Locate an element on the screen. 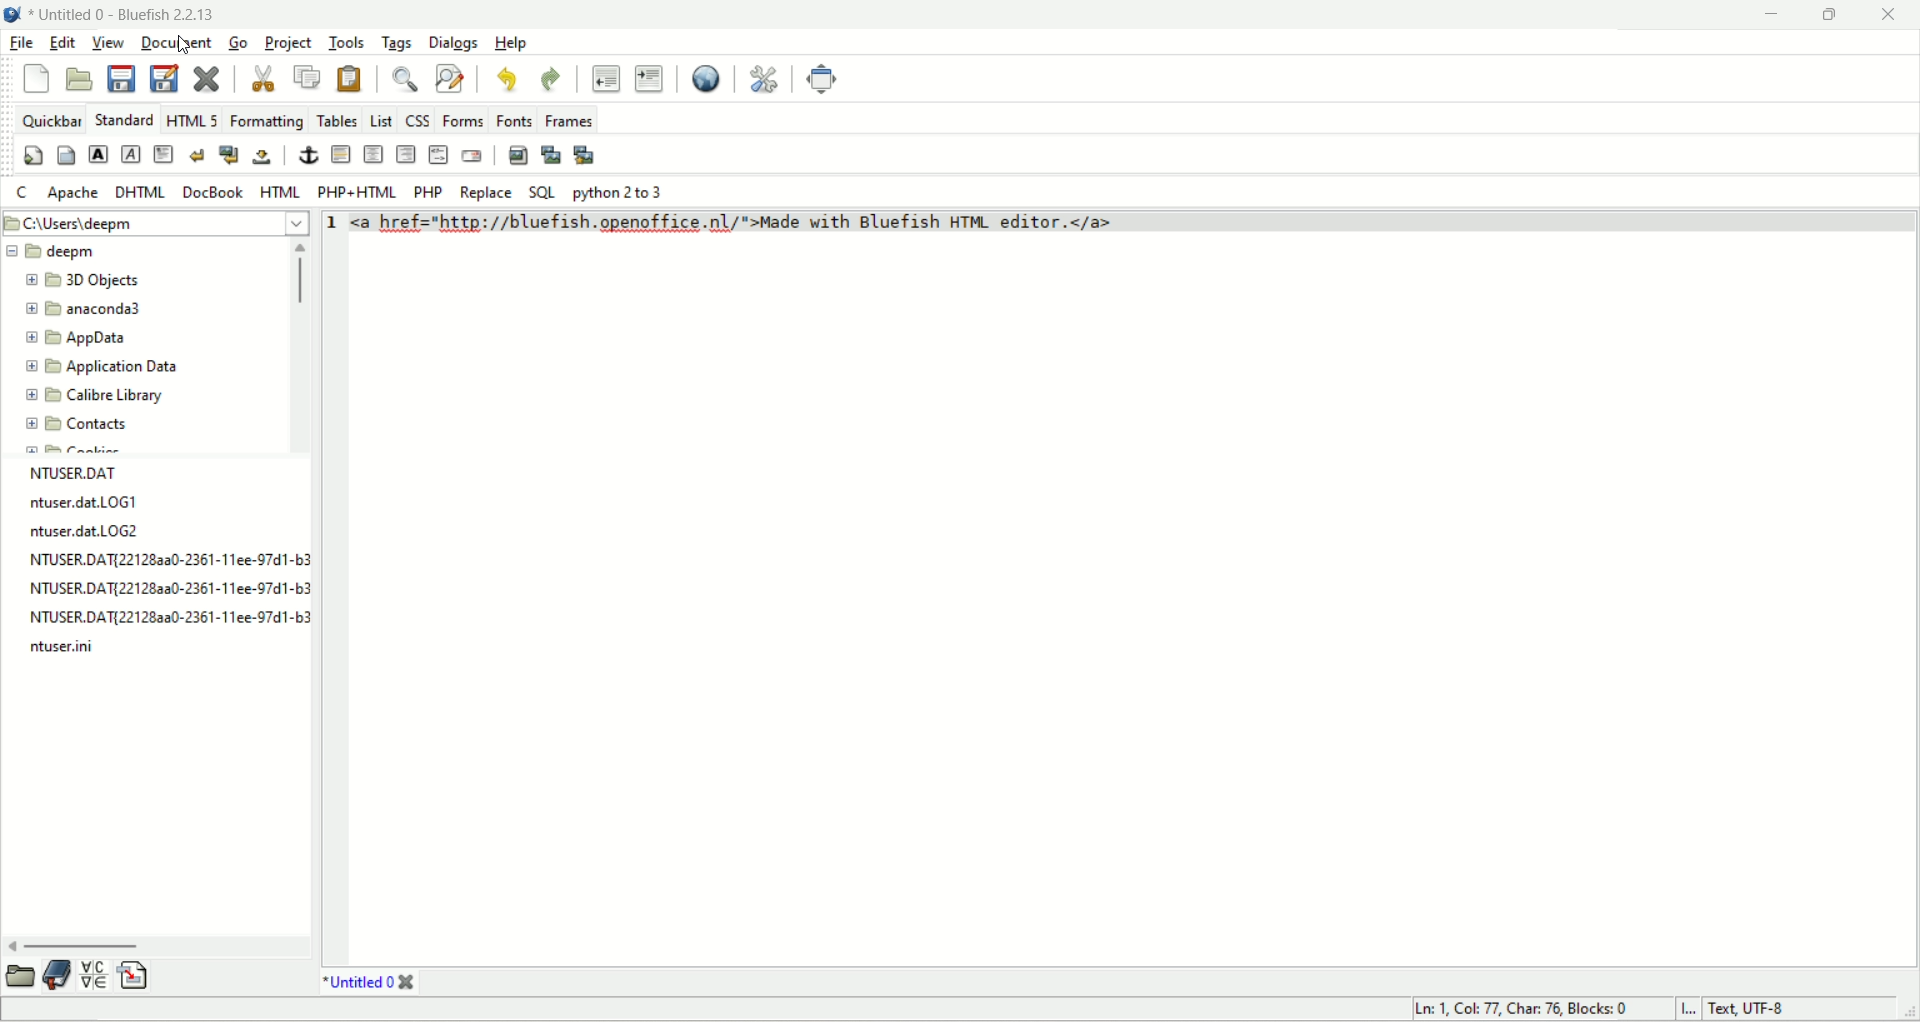 This screenshot has width=1920, height=1022. file is located at coordinates (21, 43).